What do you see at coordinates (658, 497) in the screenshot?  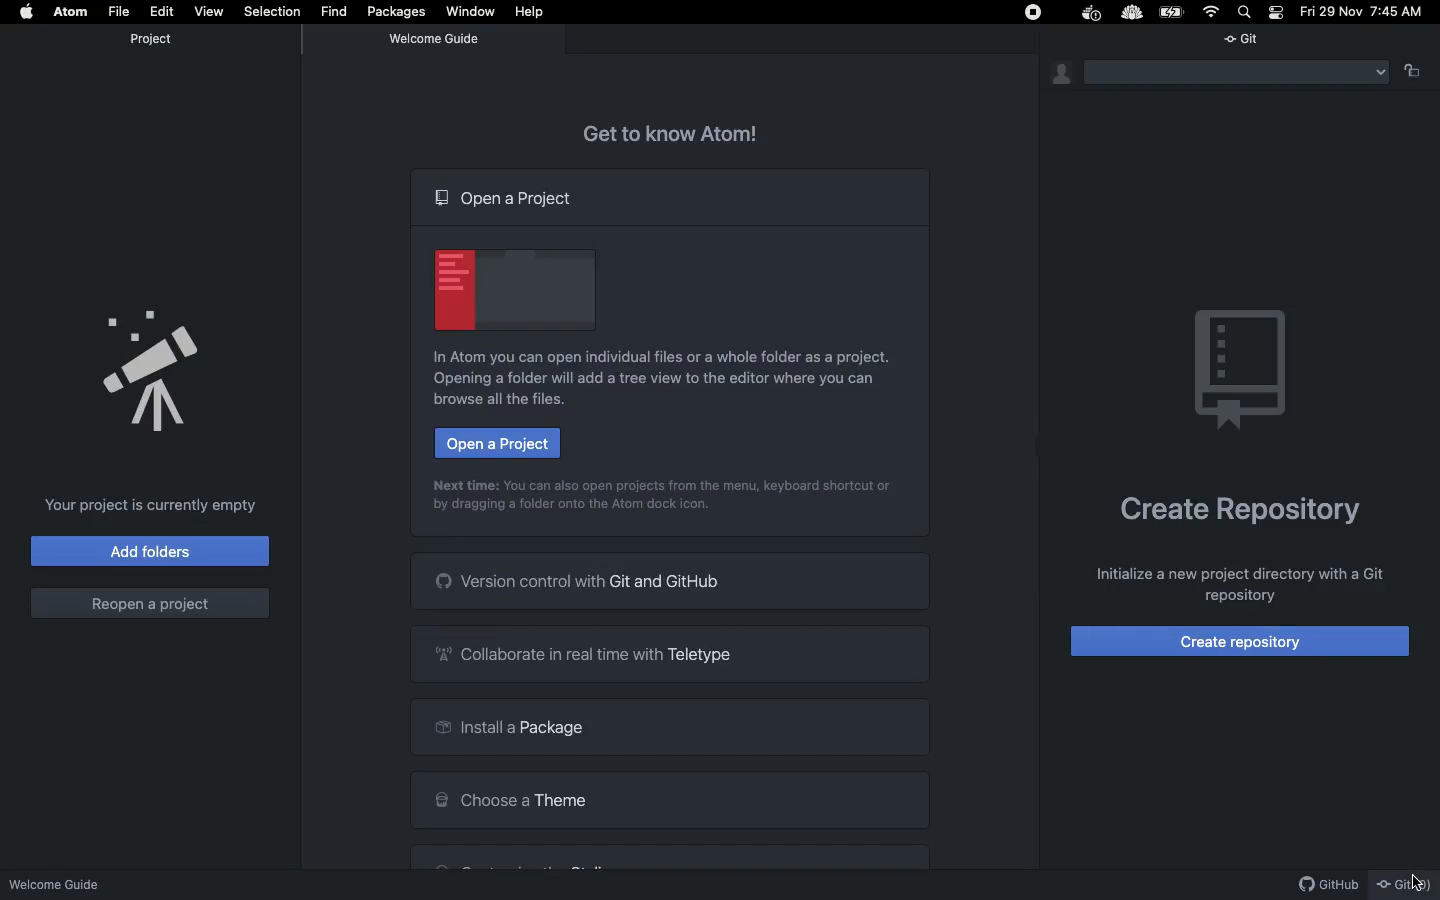 I see `Next time: You can also open projects from the menu, keyboard shortcut or
by dragging a folder onto the Atom dock icon.` at bounding box center [658, 497].